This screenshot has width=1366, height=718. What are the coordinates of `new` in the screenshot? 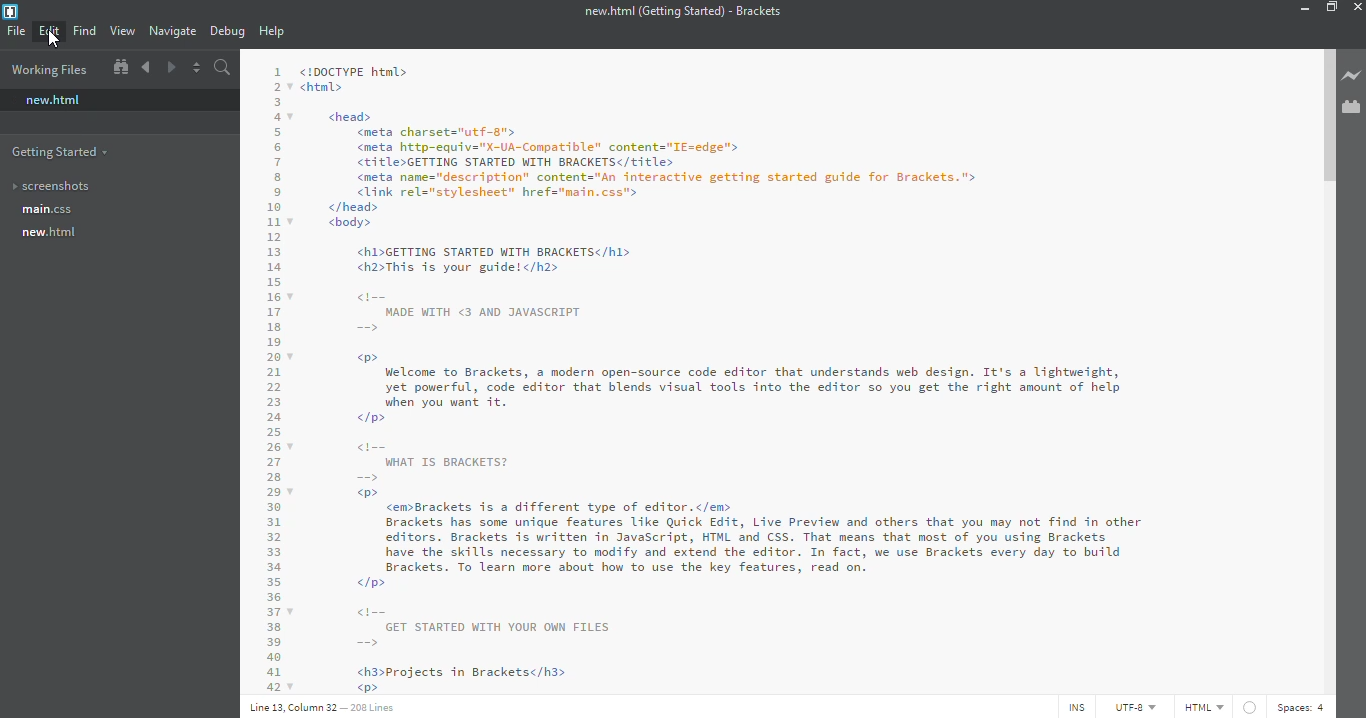 It's located at (53, 100).